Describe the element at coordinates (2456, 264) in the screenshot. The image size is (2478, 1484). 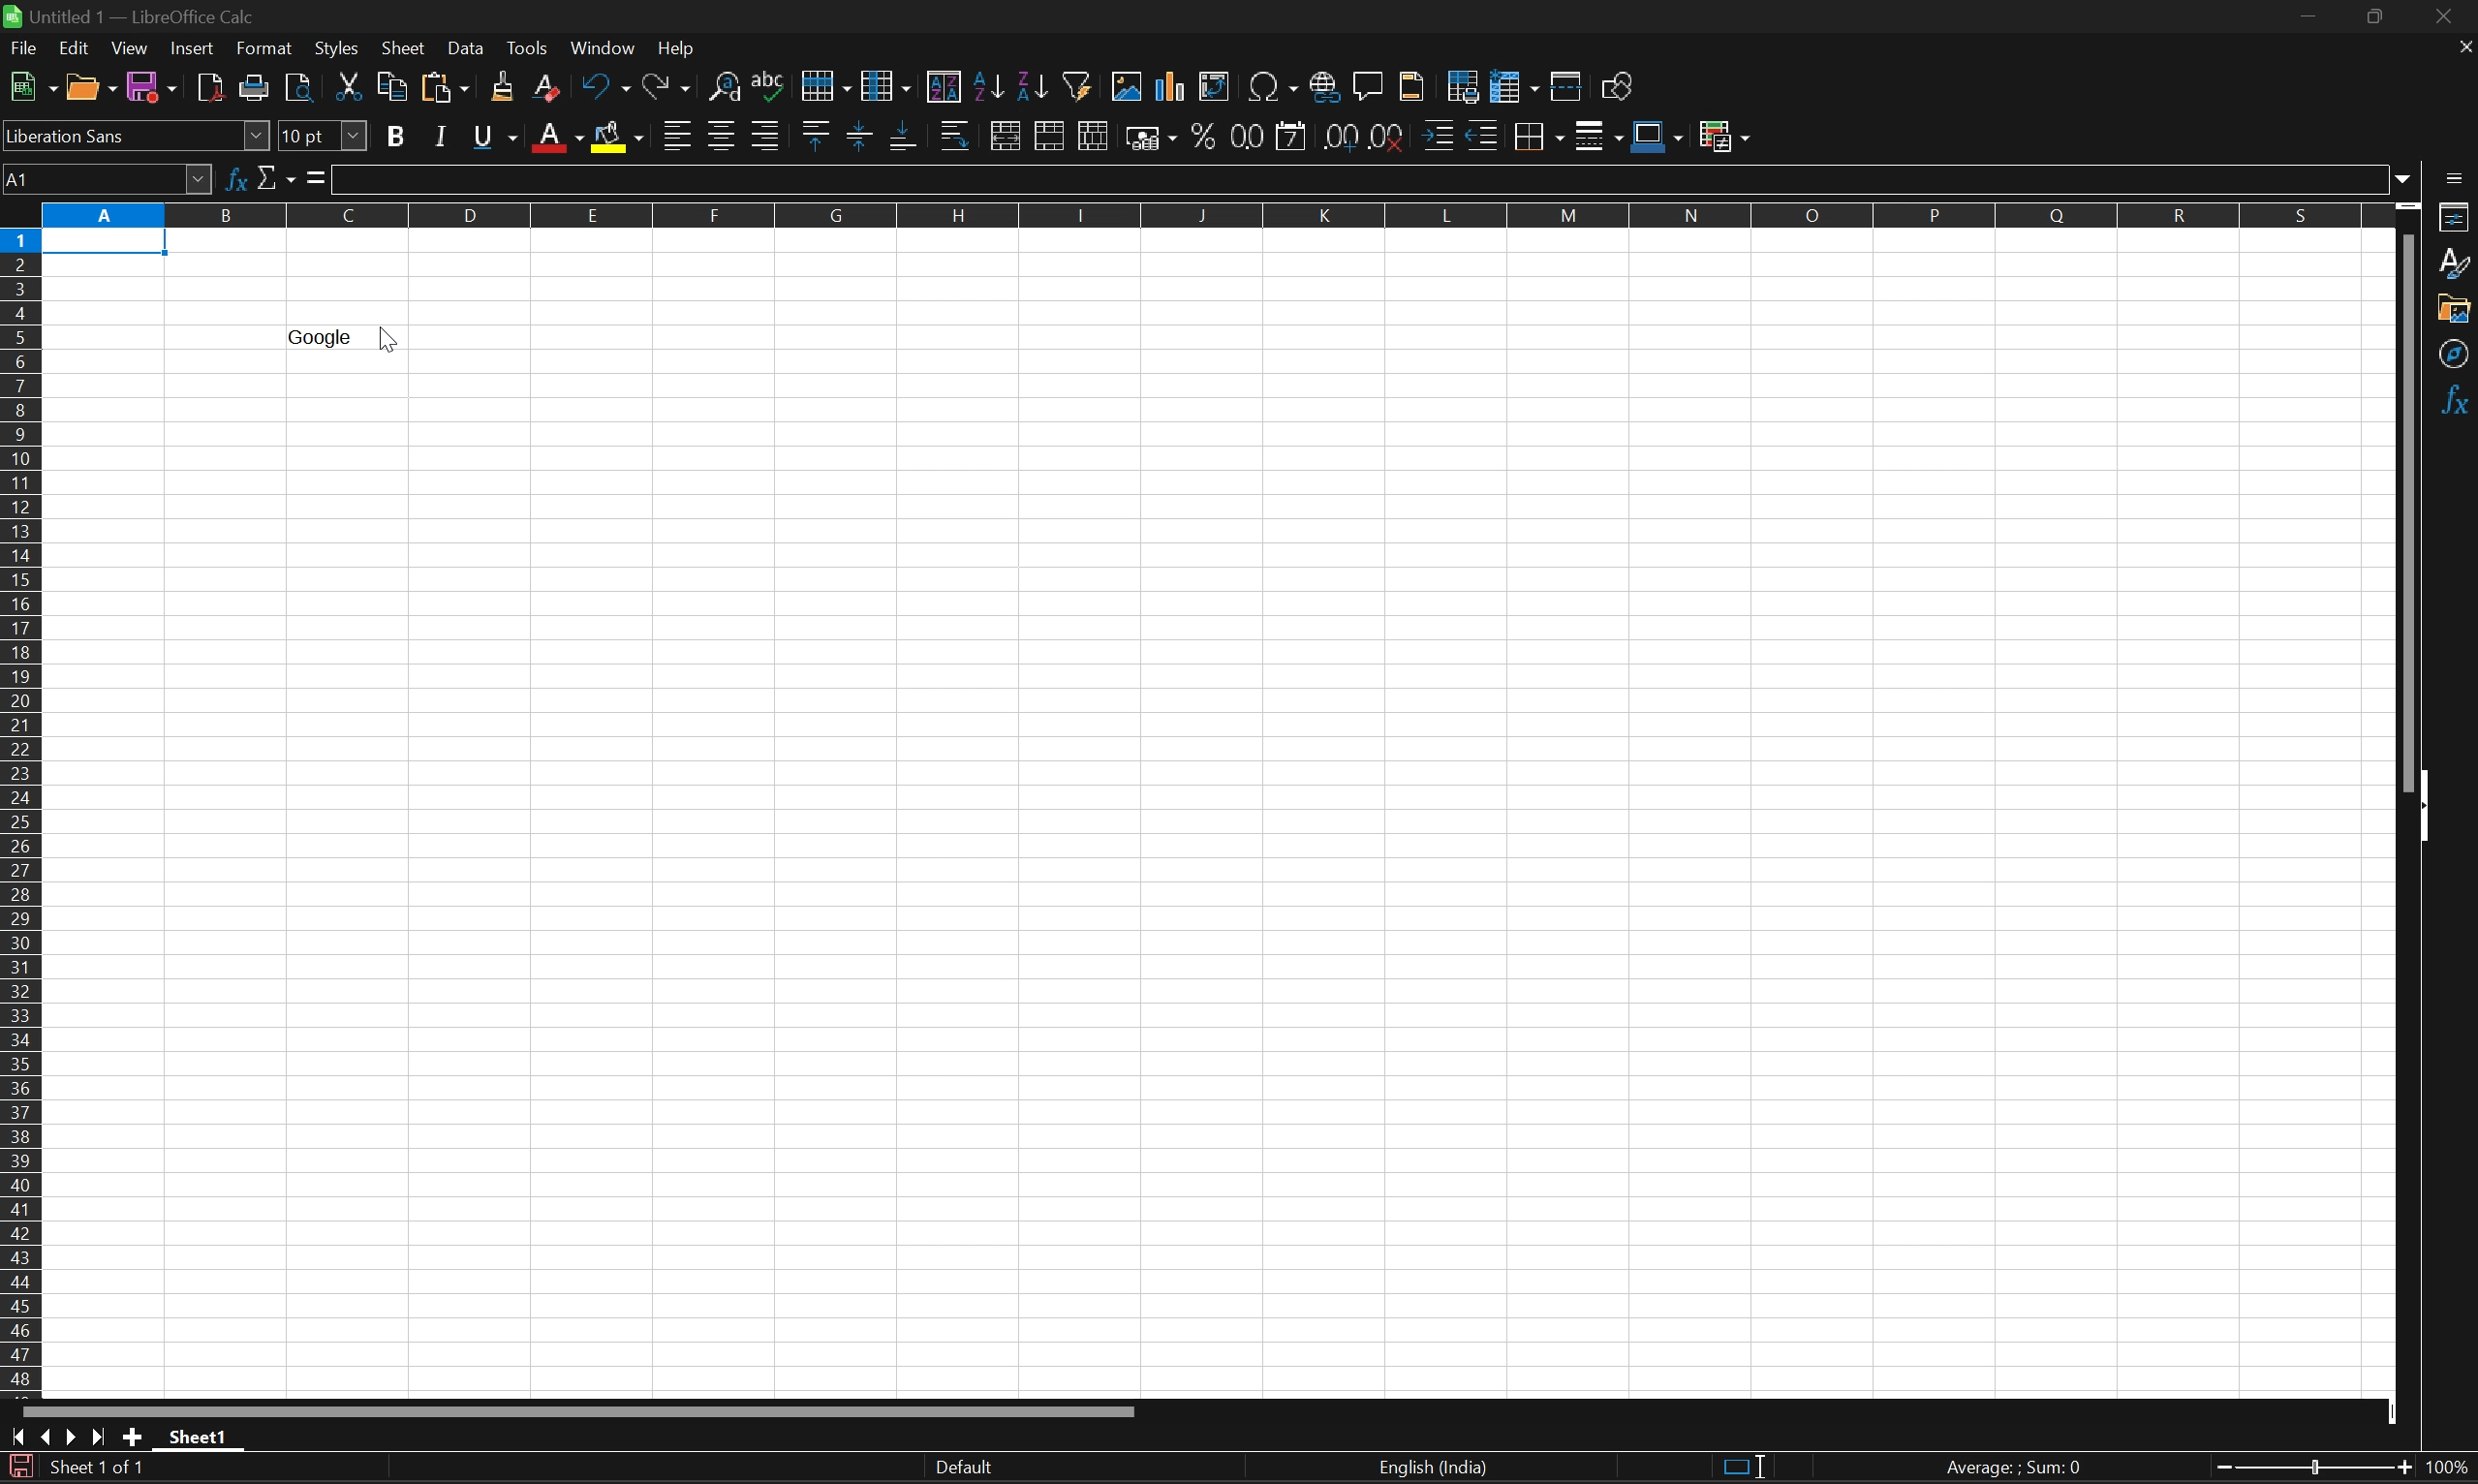
I see `Styles` at that location.